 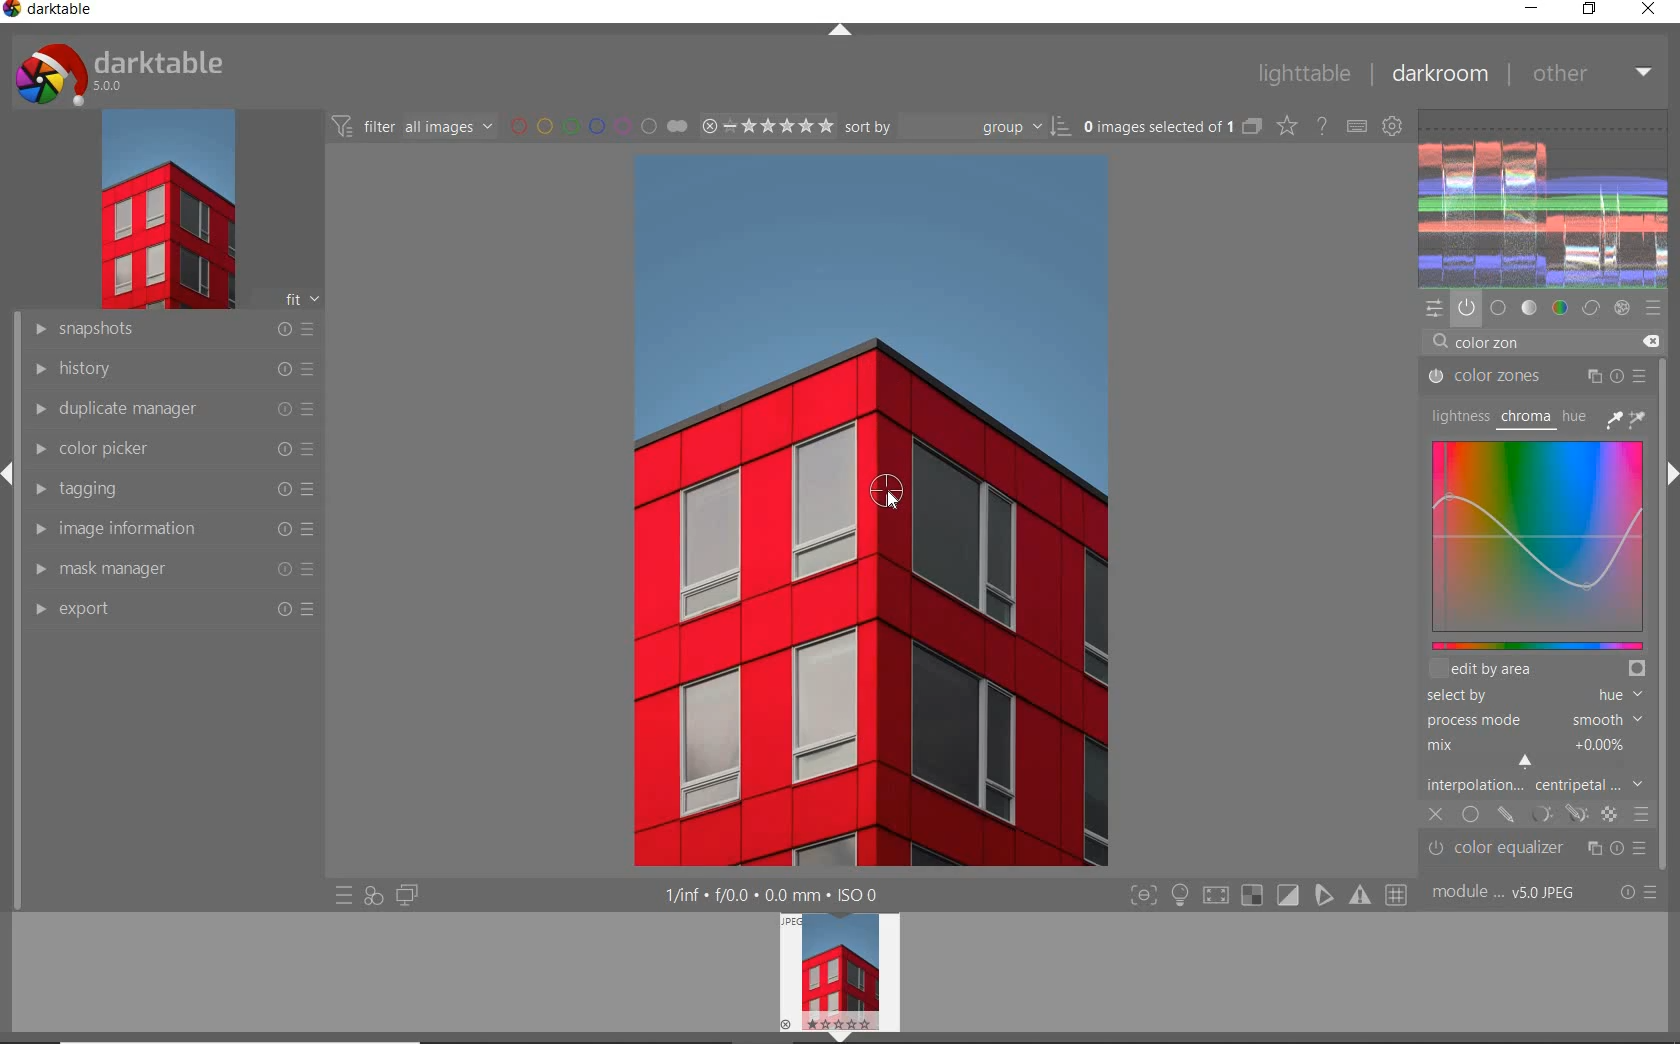 What do you see at coordinates (1530, 307) in the screenshot?
I see `tone` at bounding box center [1530, 307].